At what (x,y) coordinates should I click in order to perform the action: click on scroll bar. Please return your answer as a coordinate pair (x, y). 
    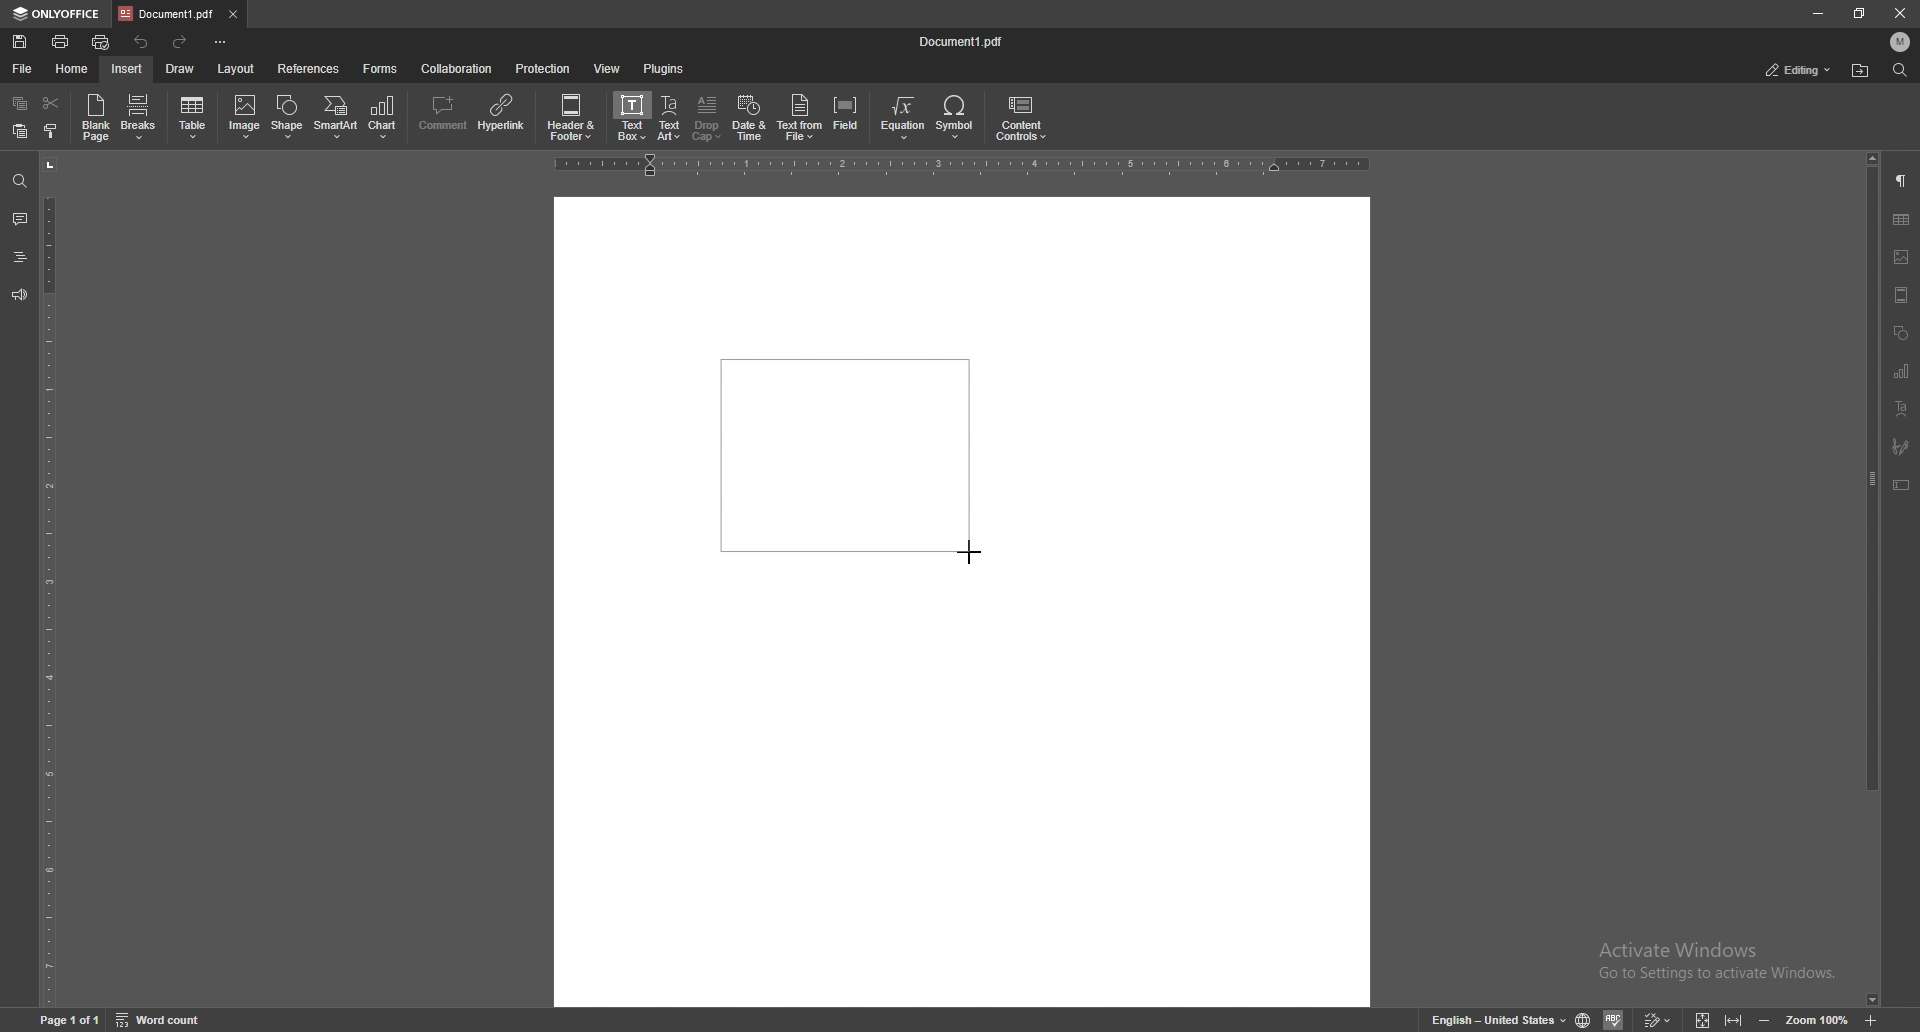
    Looking at the image, I should click on (1870, 580).